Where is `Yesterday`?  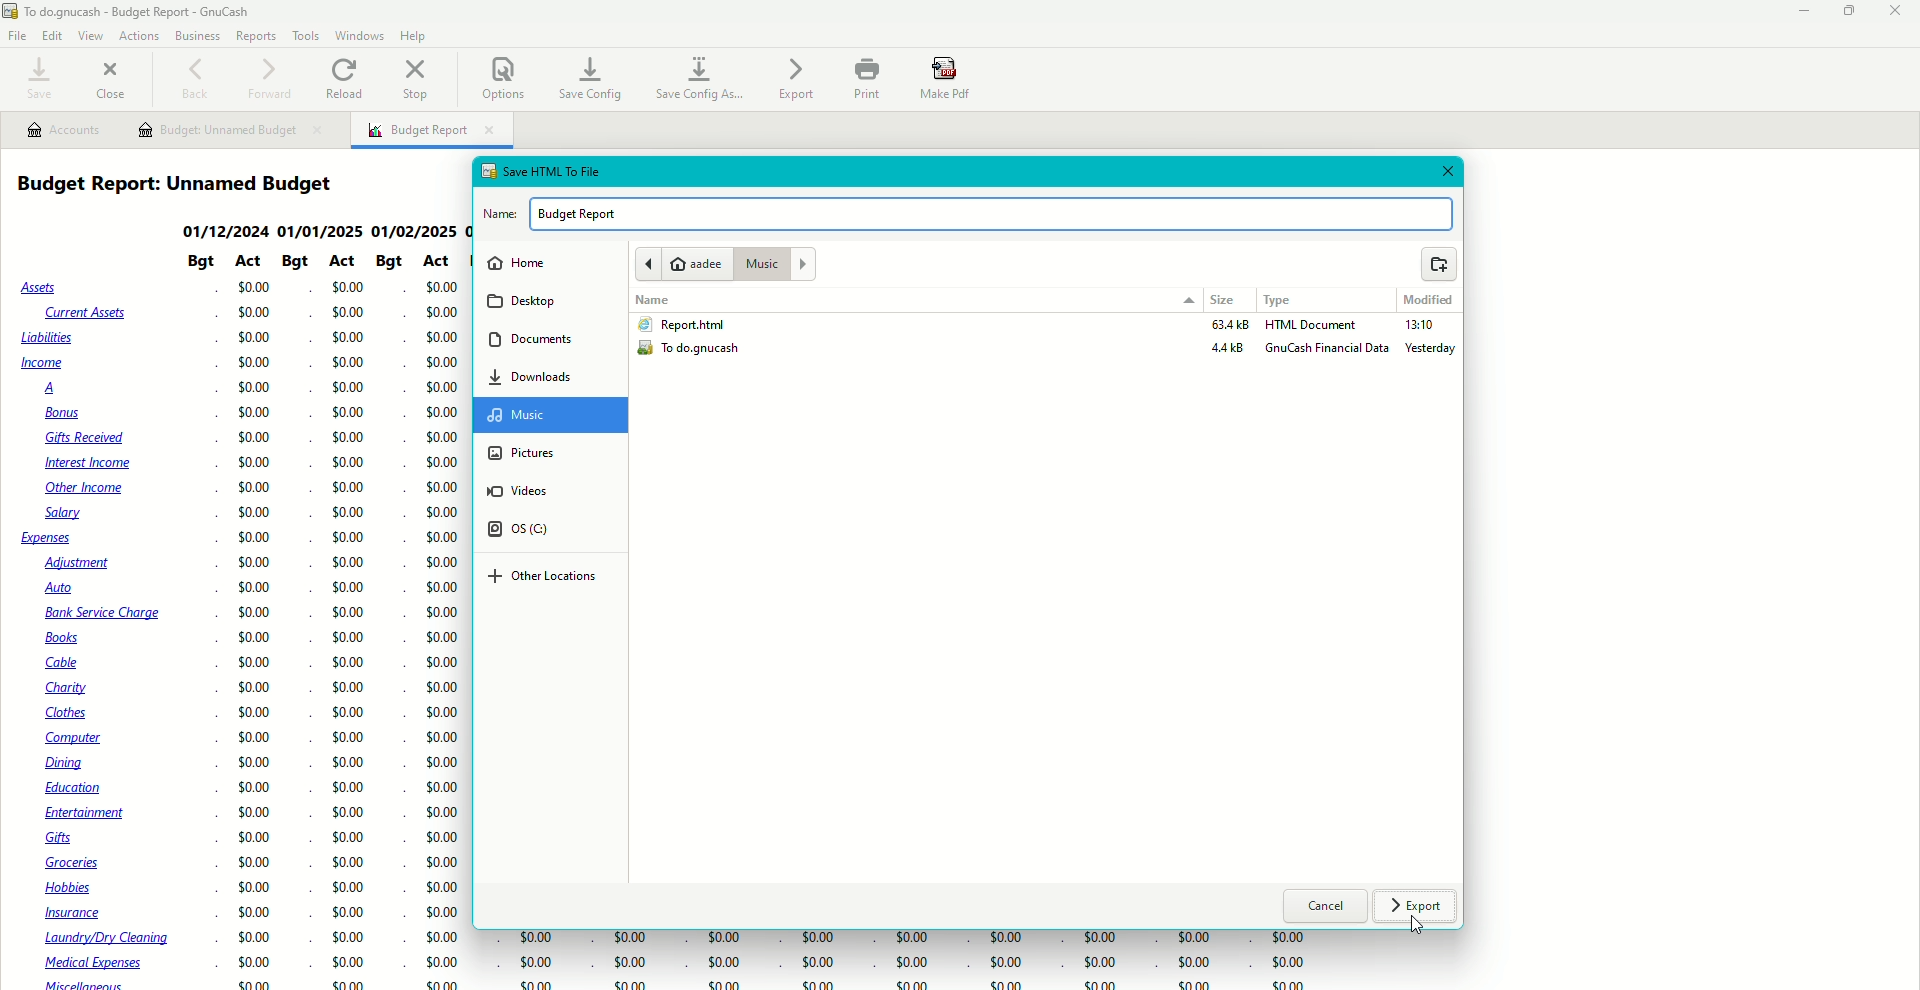 Yesterday is located at coordinates (1433, 350).